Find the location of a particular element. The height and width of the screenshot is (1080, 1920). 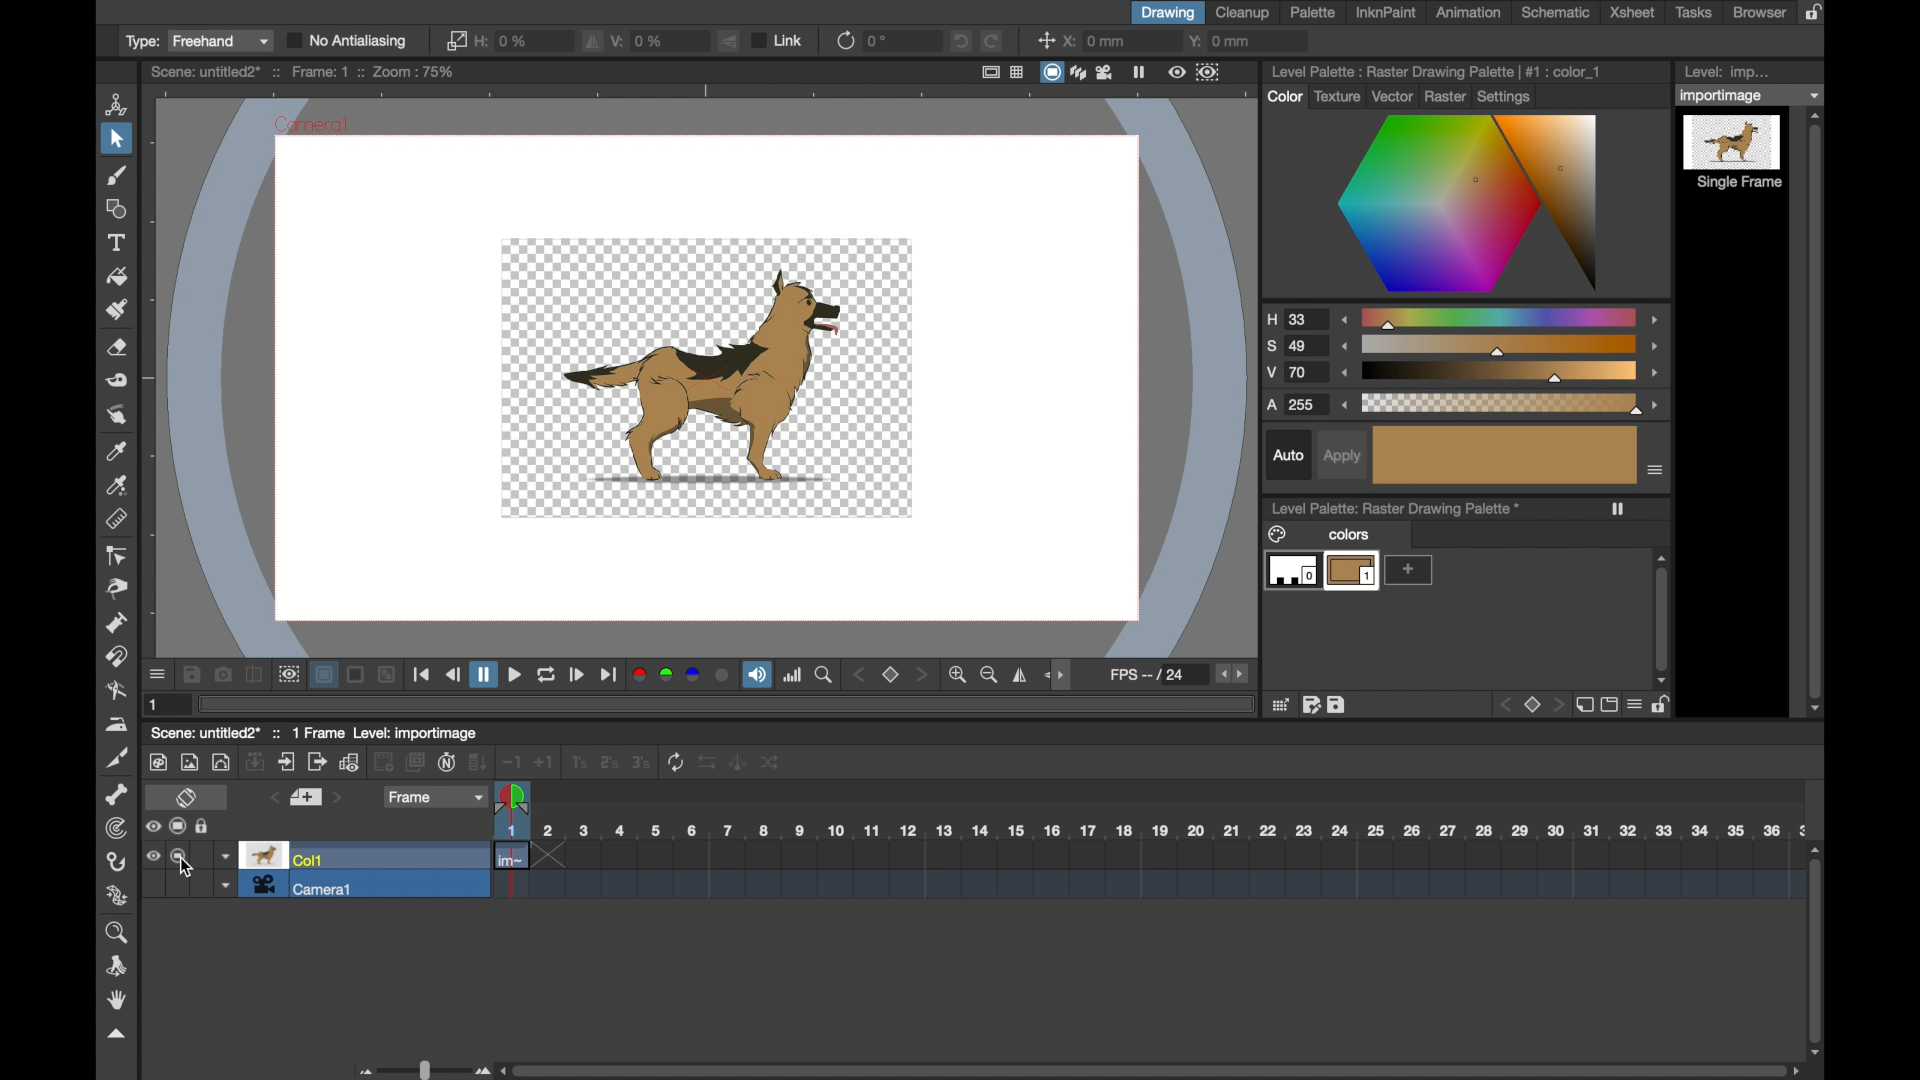

link is located at coordinates (779, 40).